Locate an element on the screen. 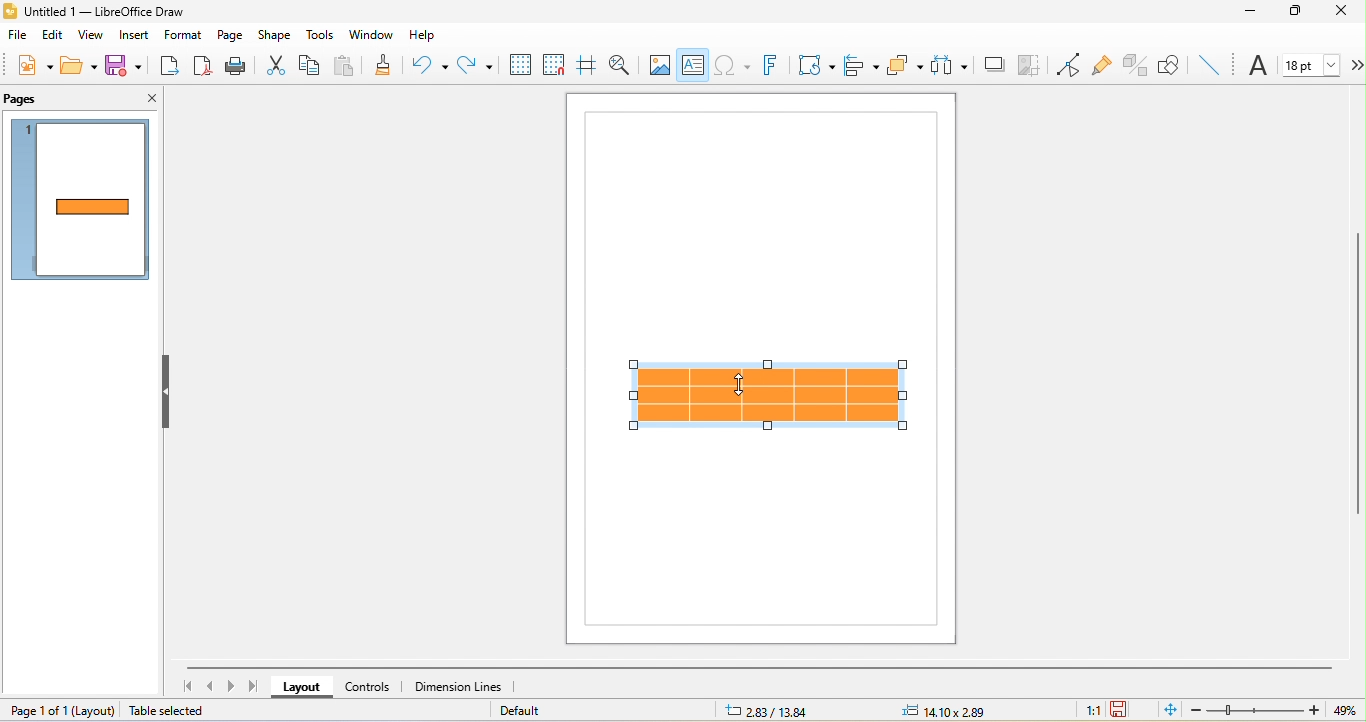 This screenshot has height=722, width=1366. close is located at coordinates (150, 97).